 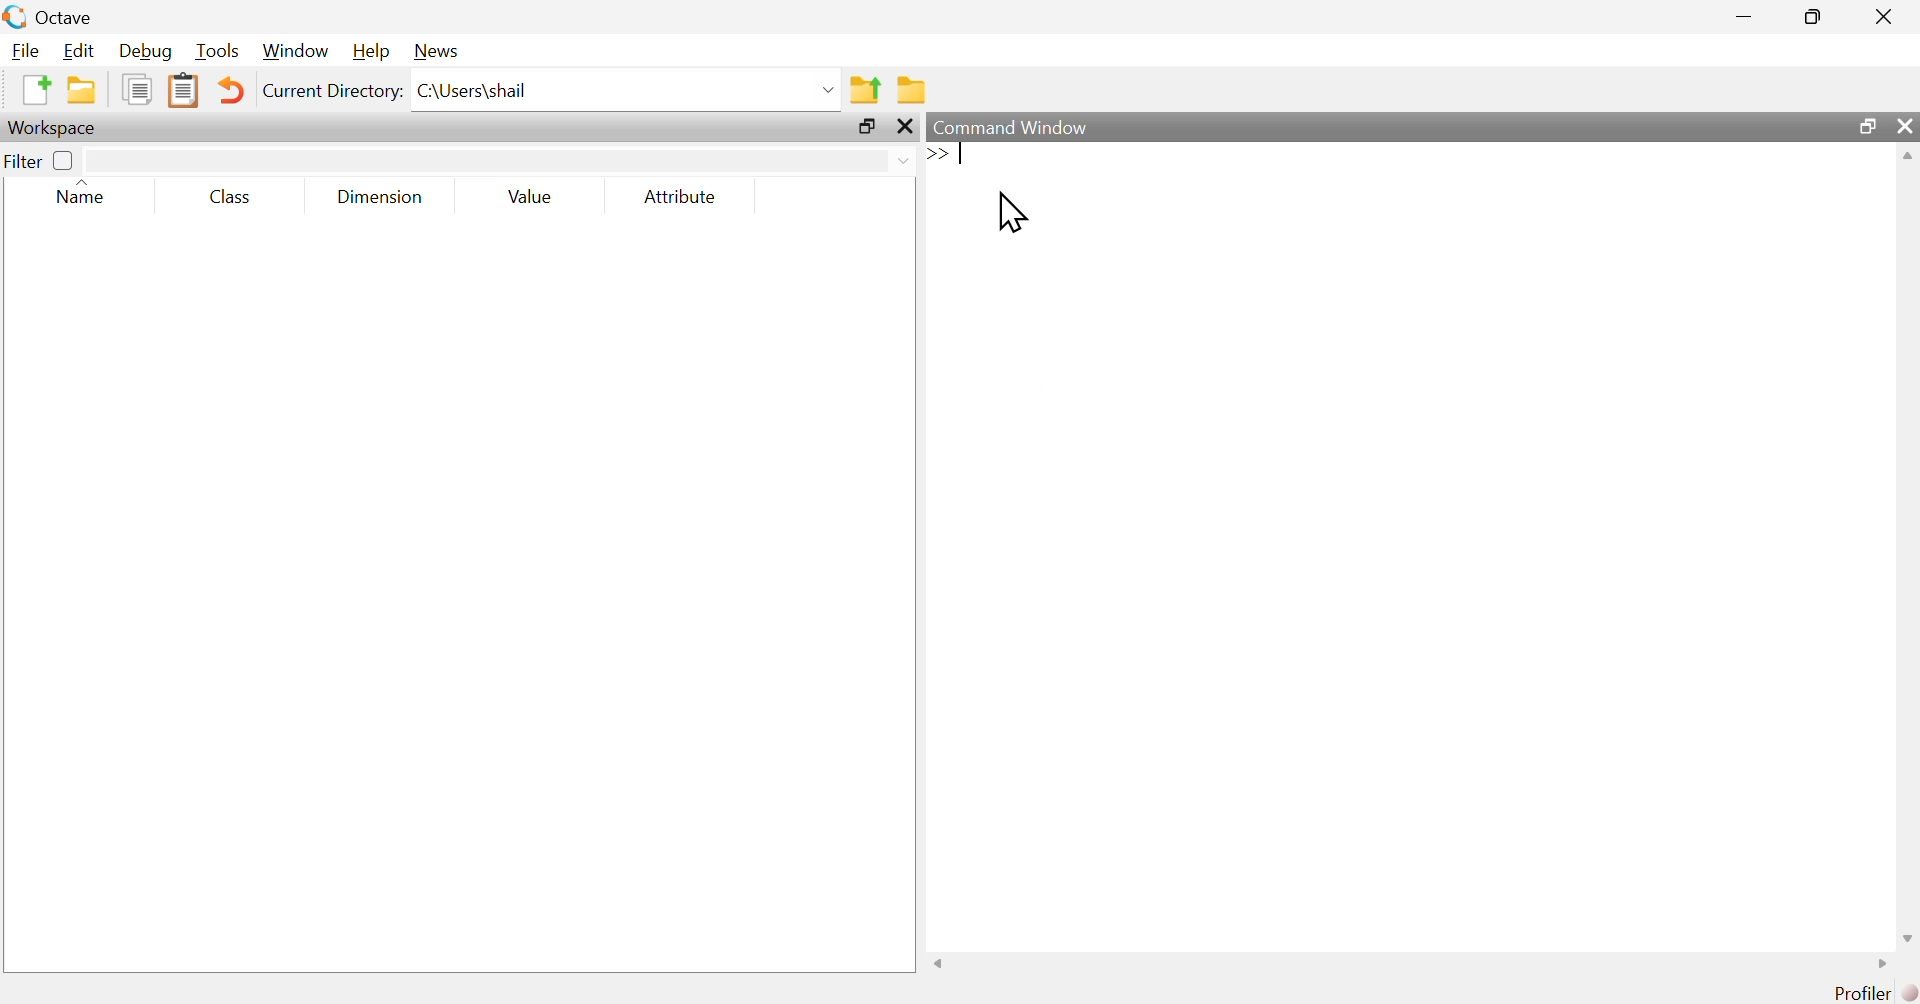 I want to click on cursor, so click(x=1018, y=217).